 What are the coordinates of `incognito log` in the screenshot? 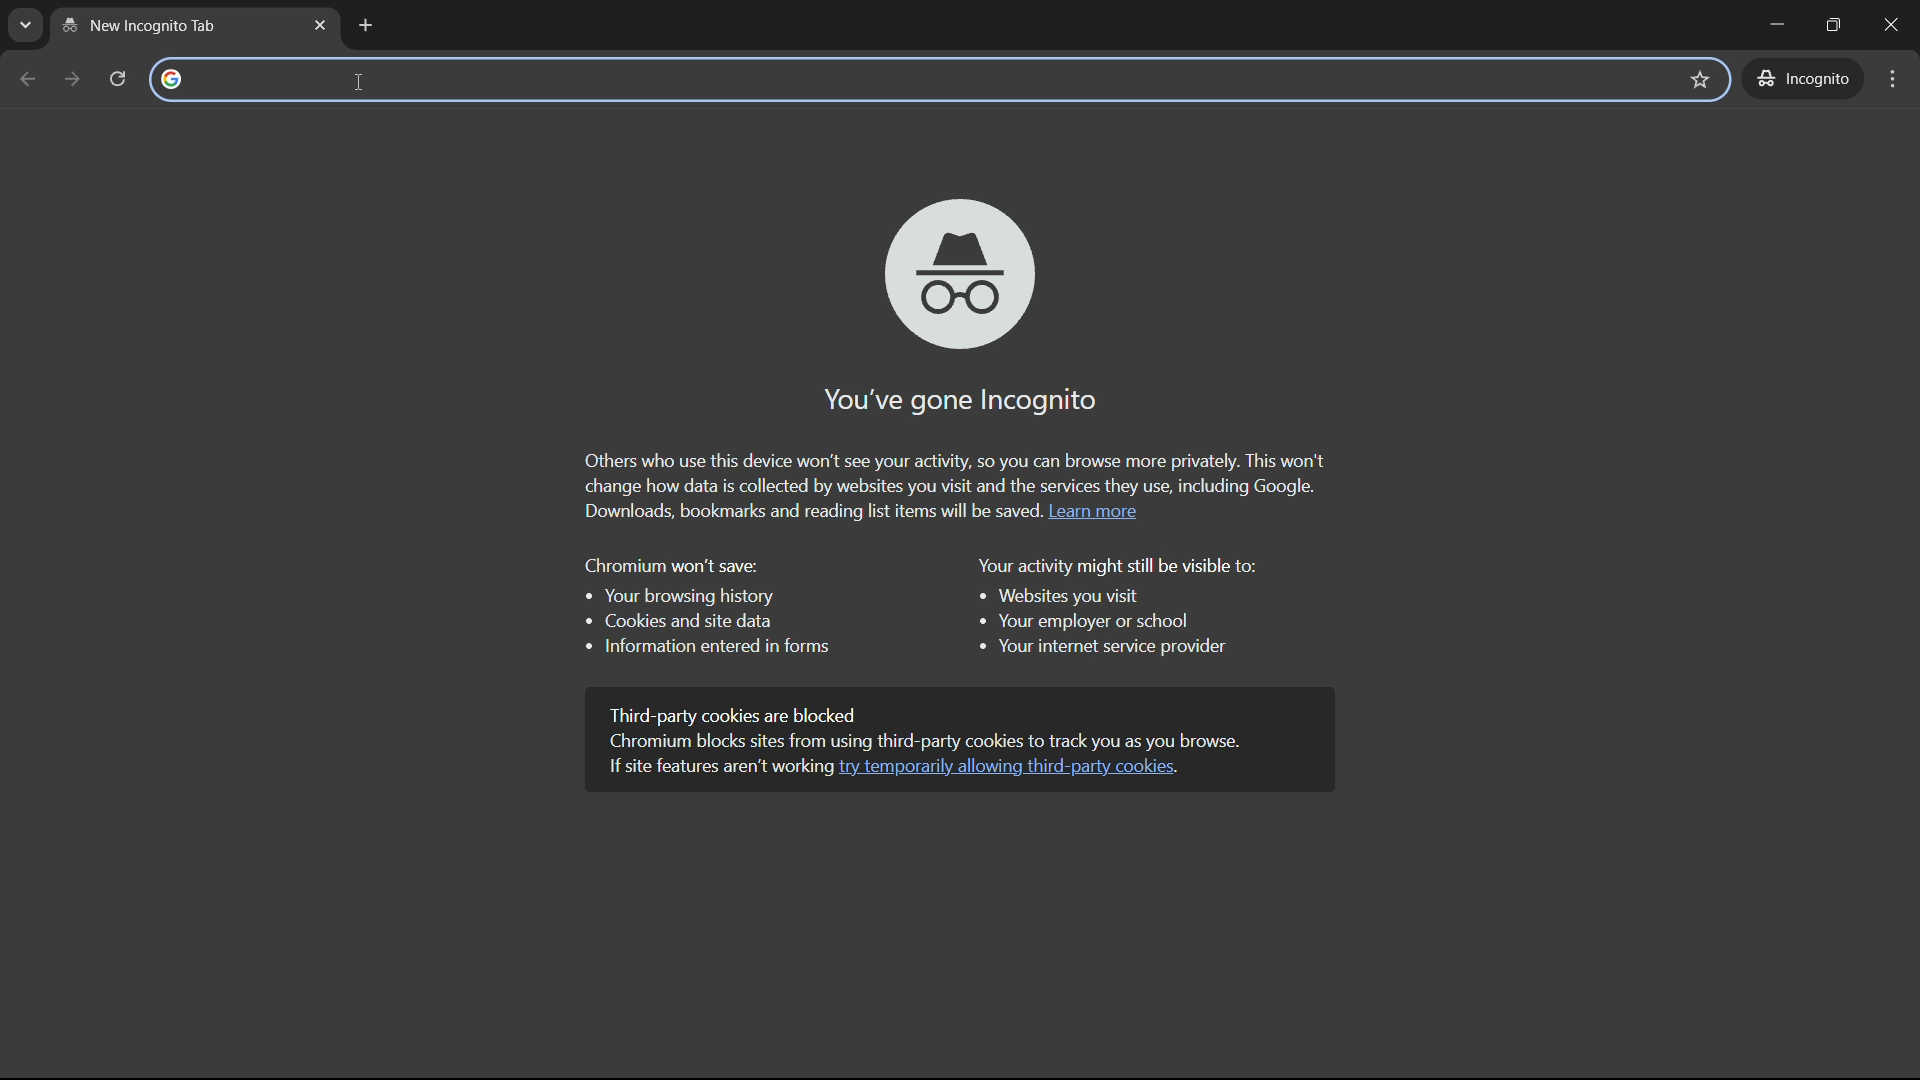 It's located at (954, 270).